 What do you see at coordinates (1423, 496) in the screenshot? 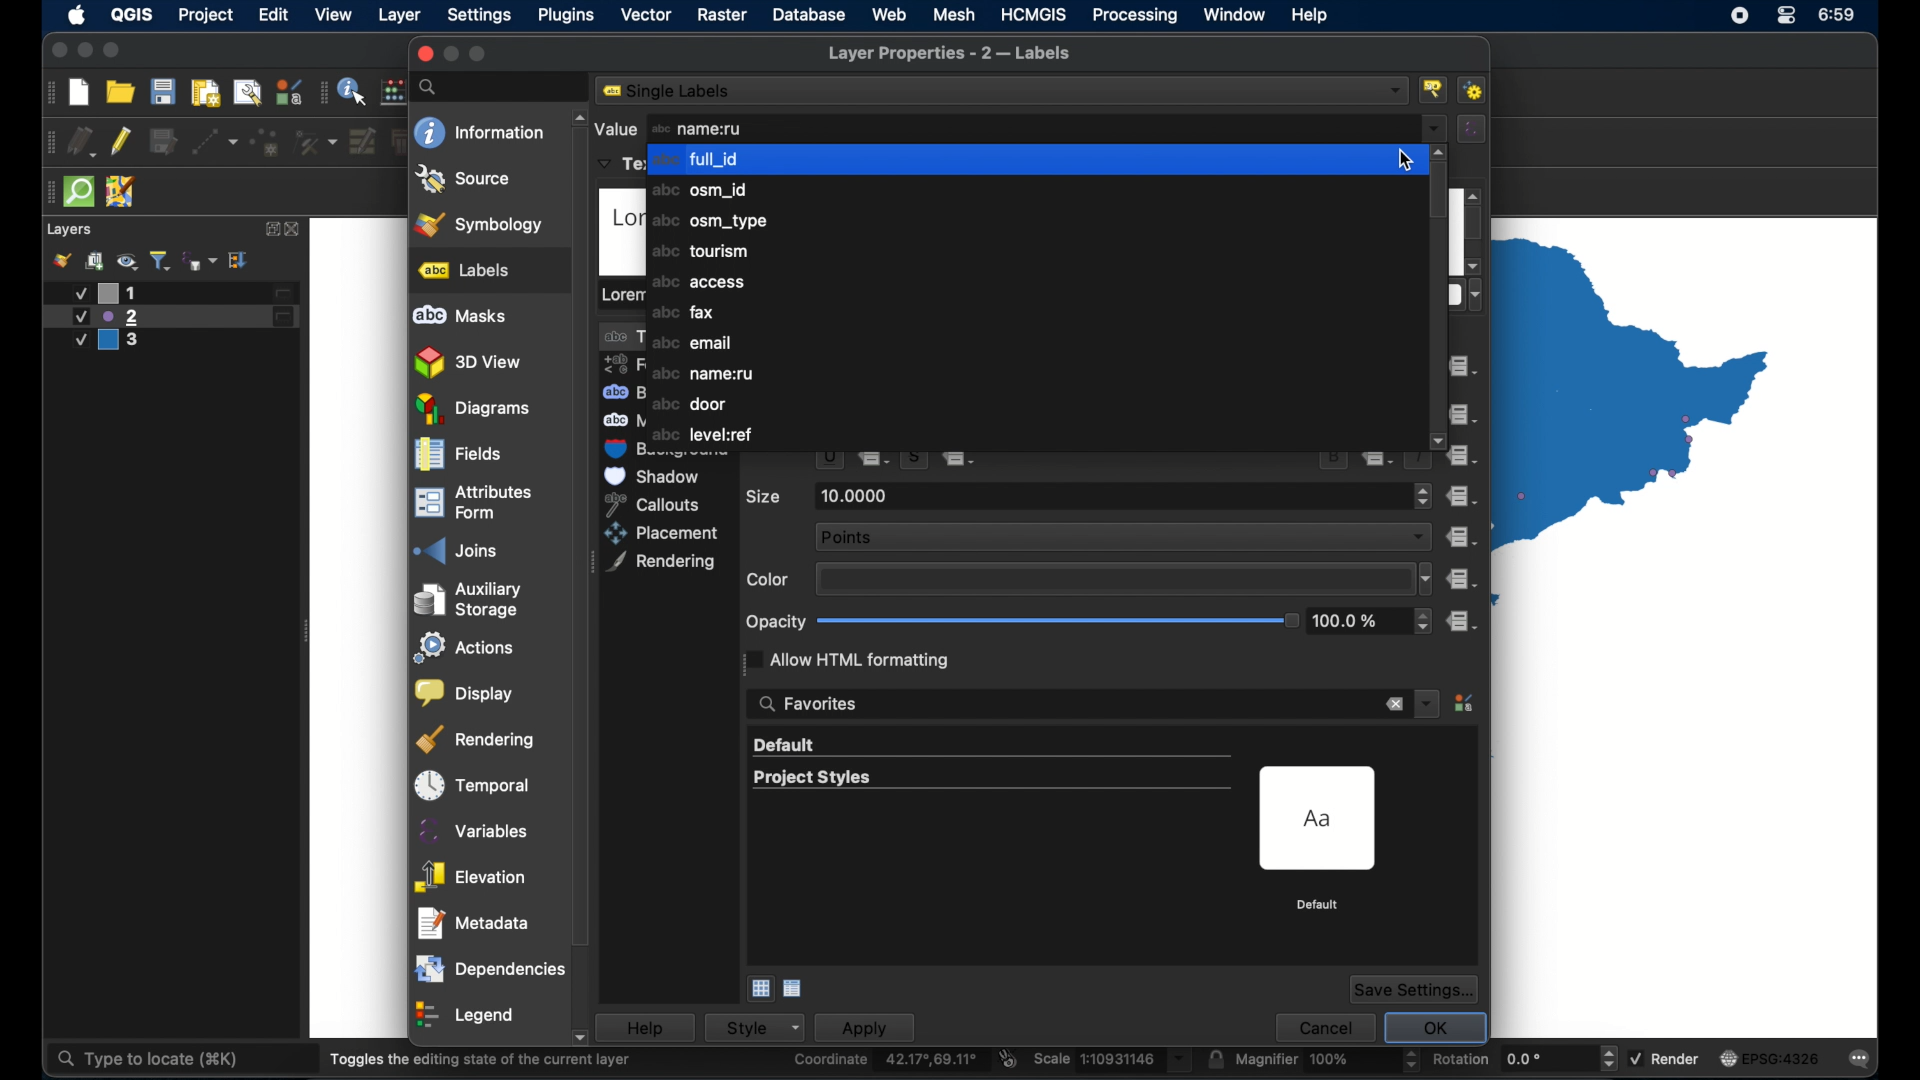
I see `stepper buttons` at bounding box center [1423, 496].